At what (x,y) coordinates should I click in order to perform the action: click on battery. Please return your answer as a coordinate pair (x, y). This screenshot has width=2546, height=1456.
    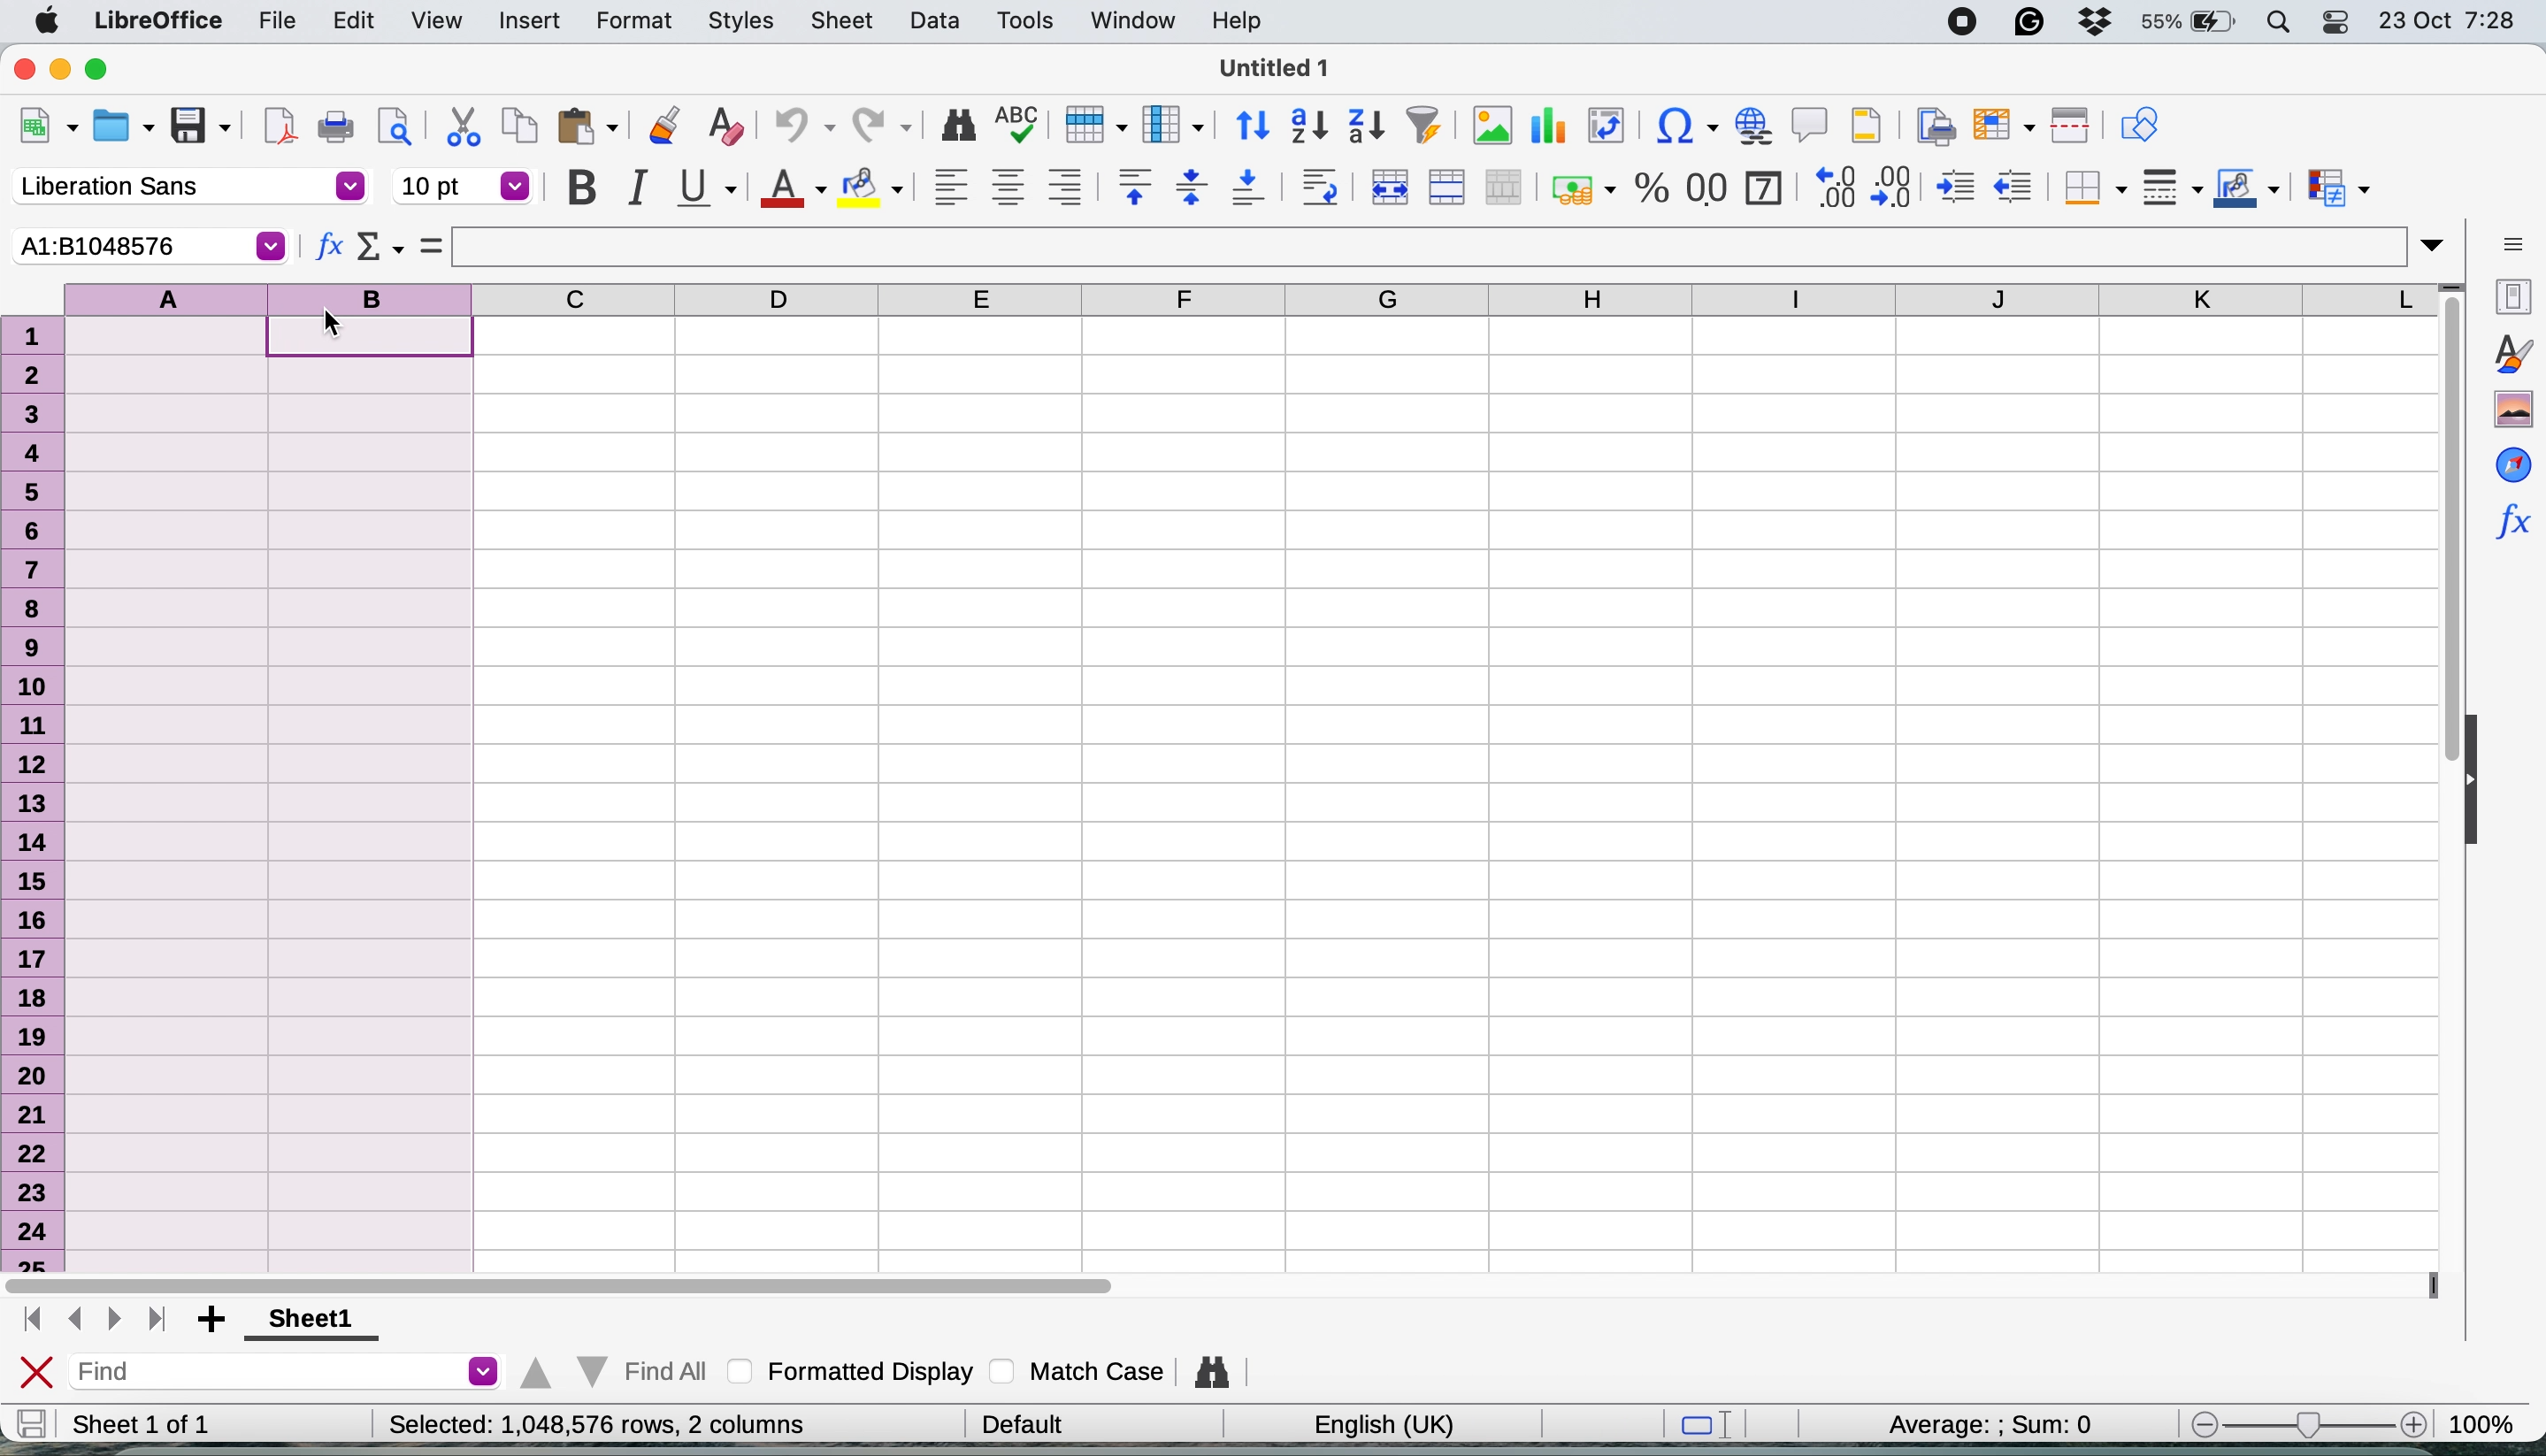
    Looking at the image, I should click on (2183, 23).